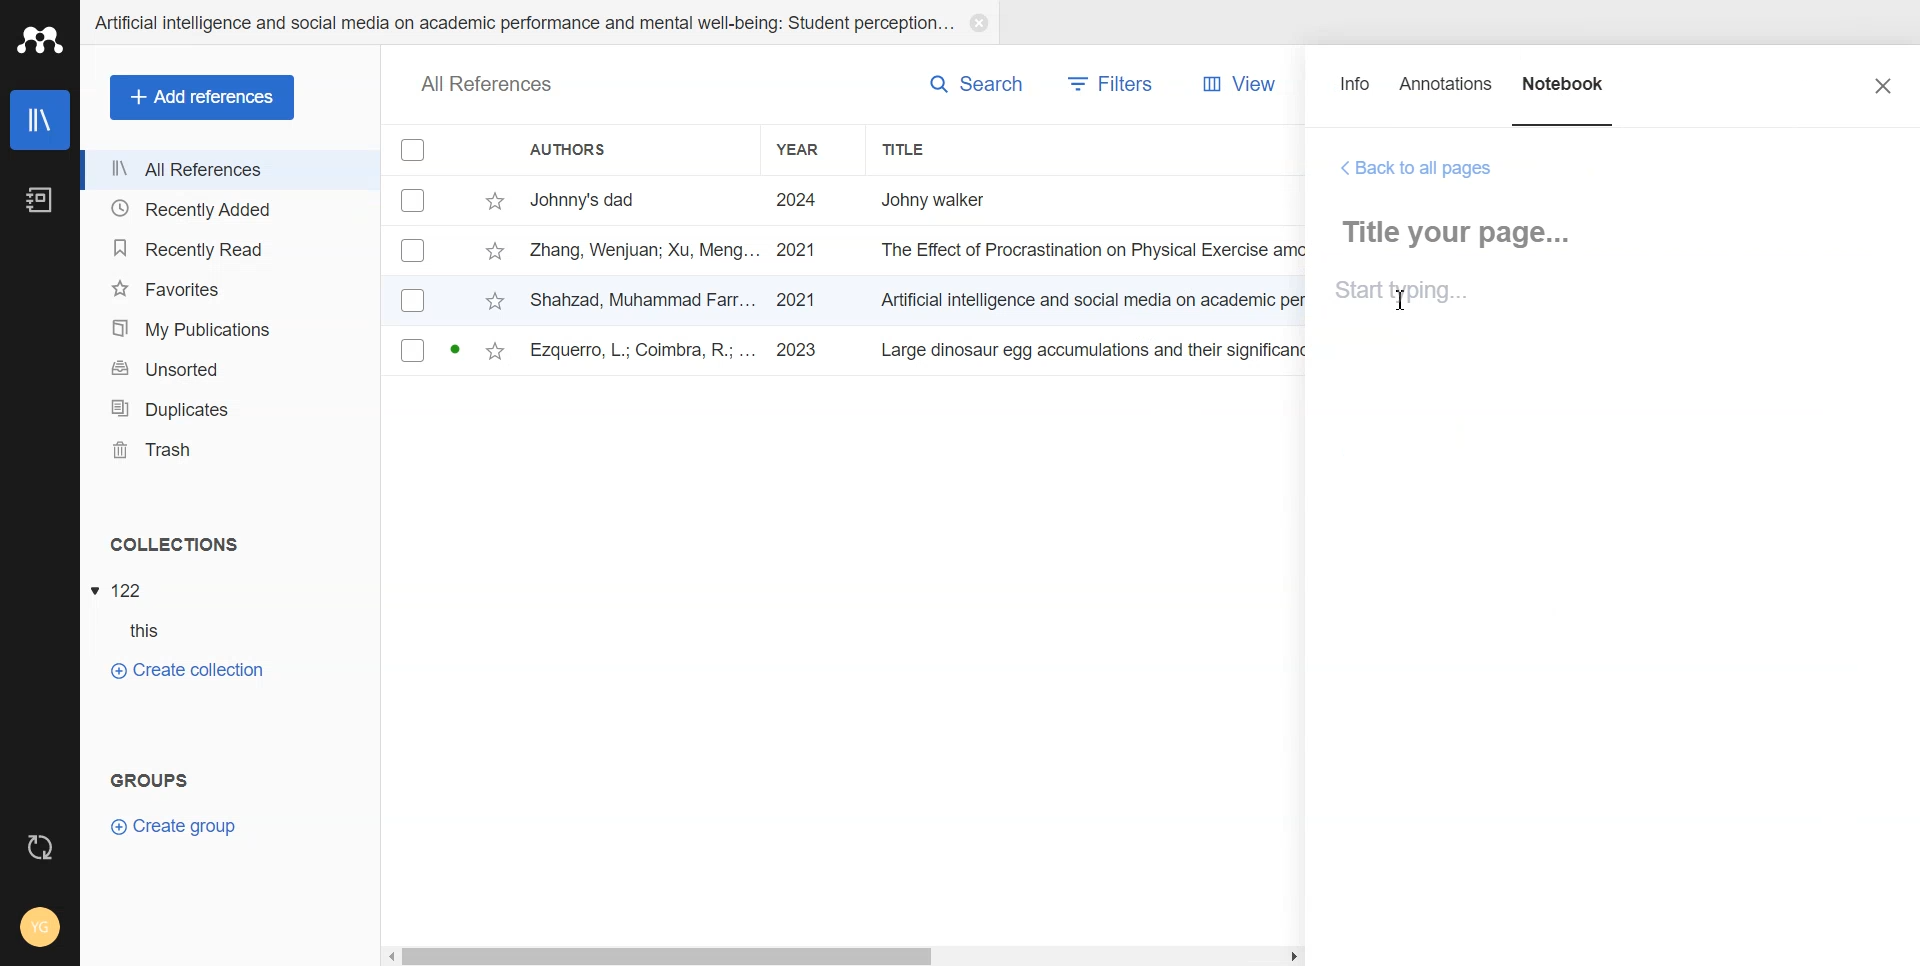  I want to click on Year, so click(814, 149).